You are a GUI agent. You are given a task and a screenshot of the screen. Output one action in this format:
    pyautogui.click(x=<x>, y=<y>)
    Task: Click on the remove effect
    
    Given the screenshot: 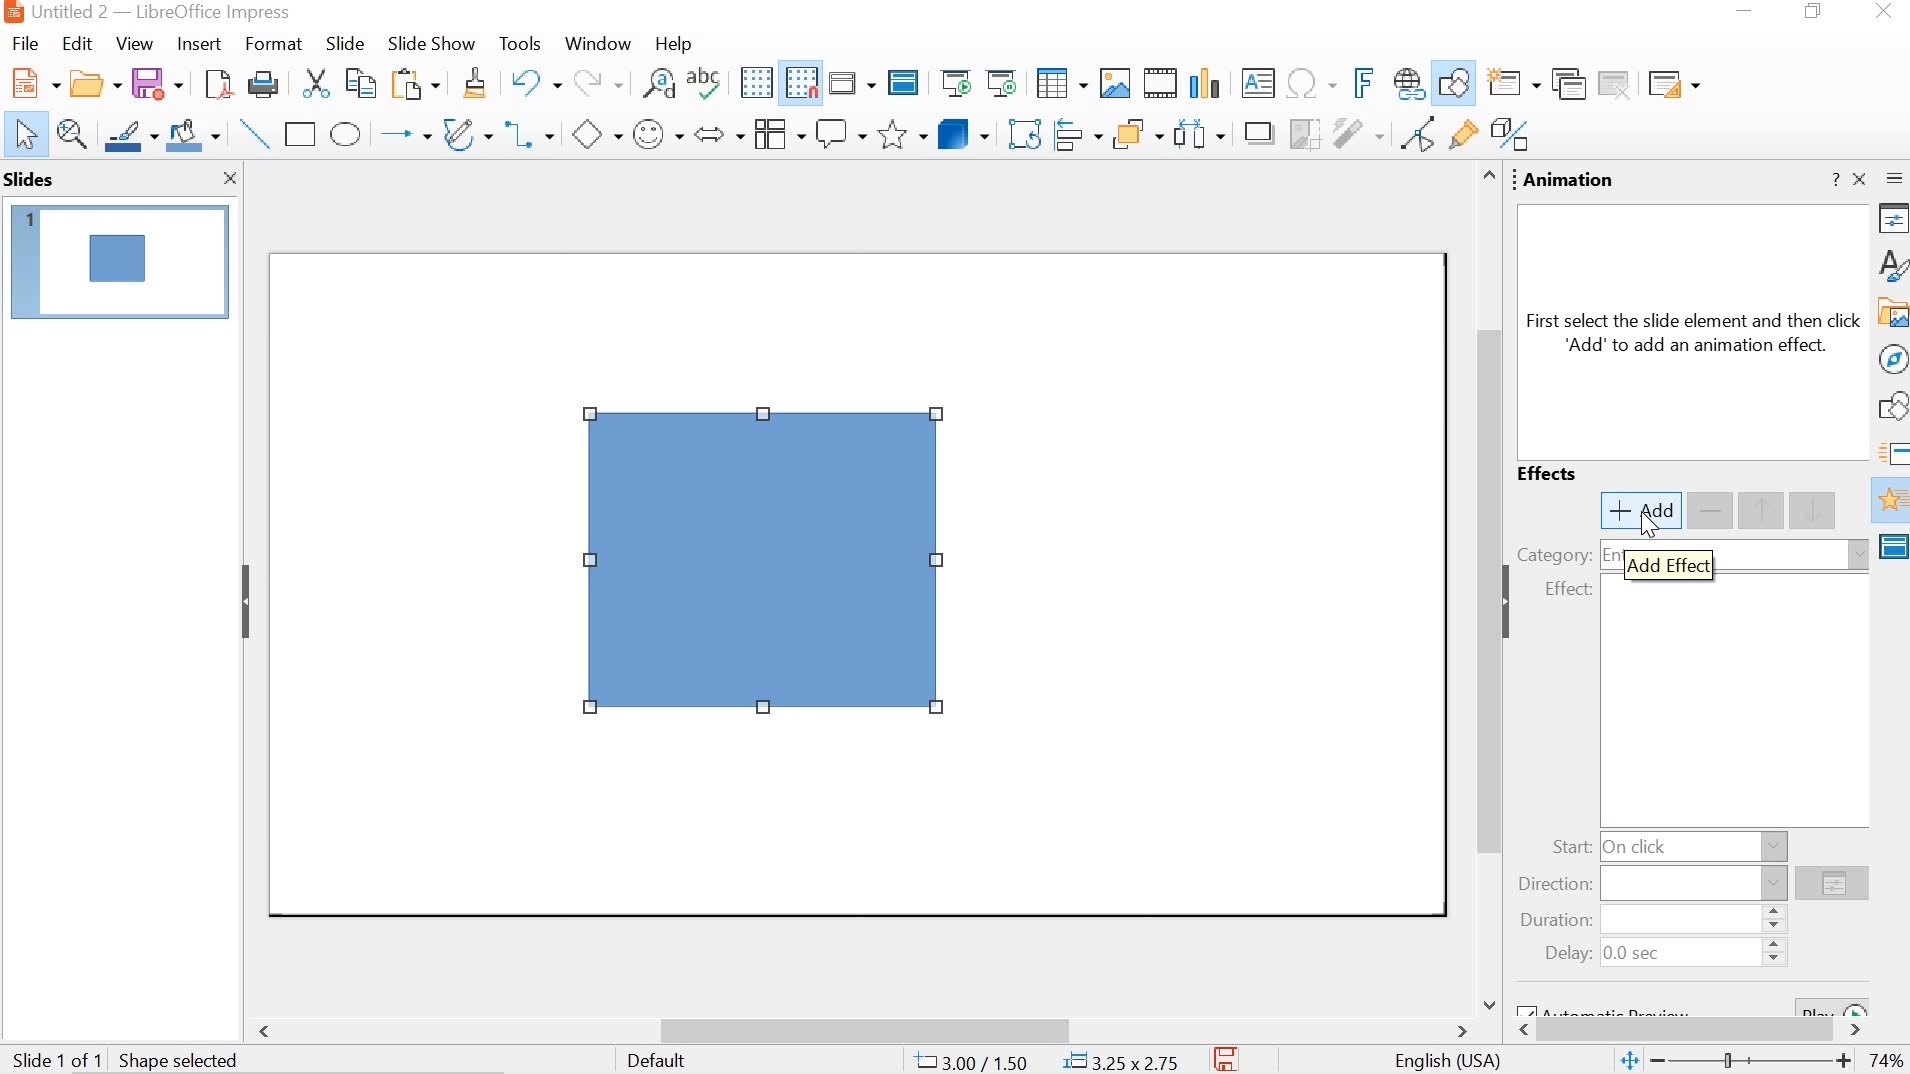 What is the action you would take?
    pyautogui.click(x=1712, y=510)
    